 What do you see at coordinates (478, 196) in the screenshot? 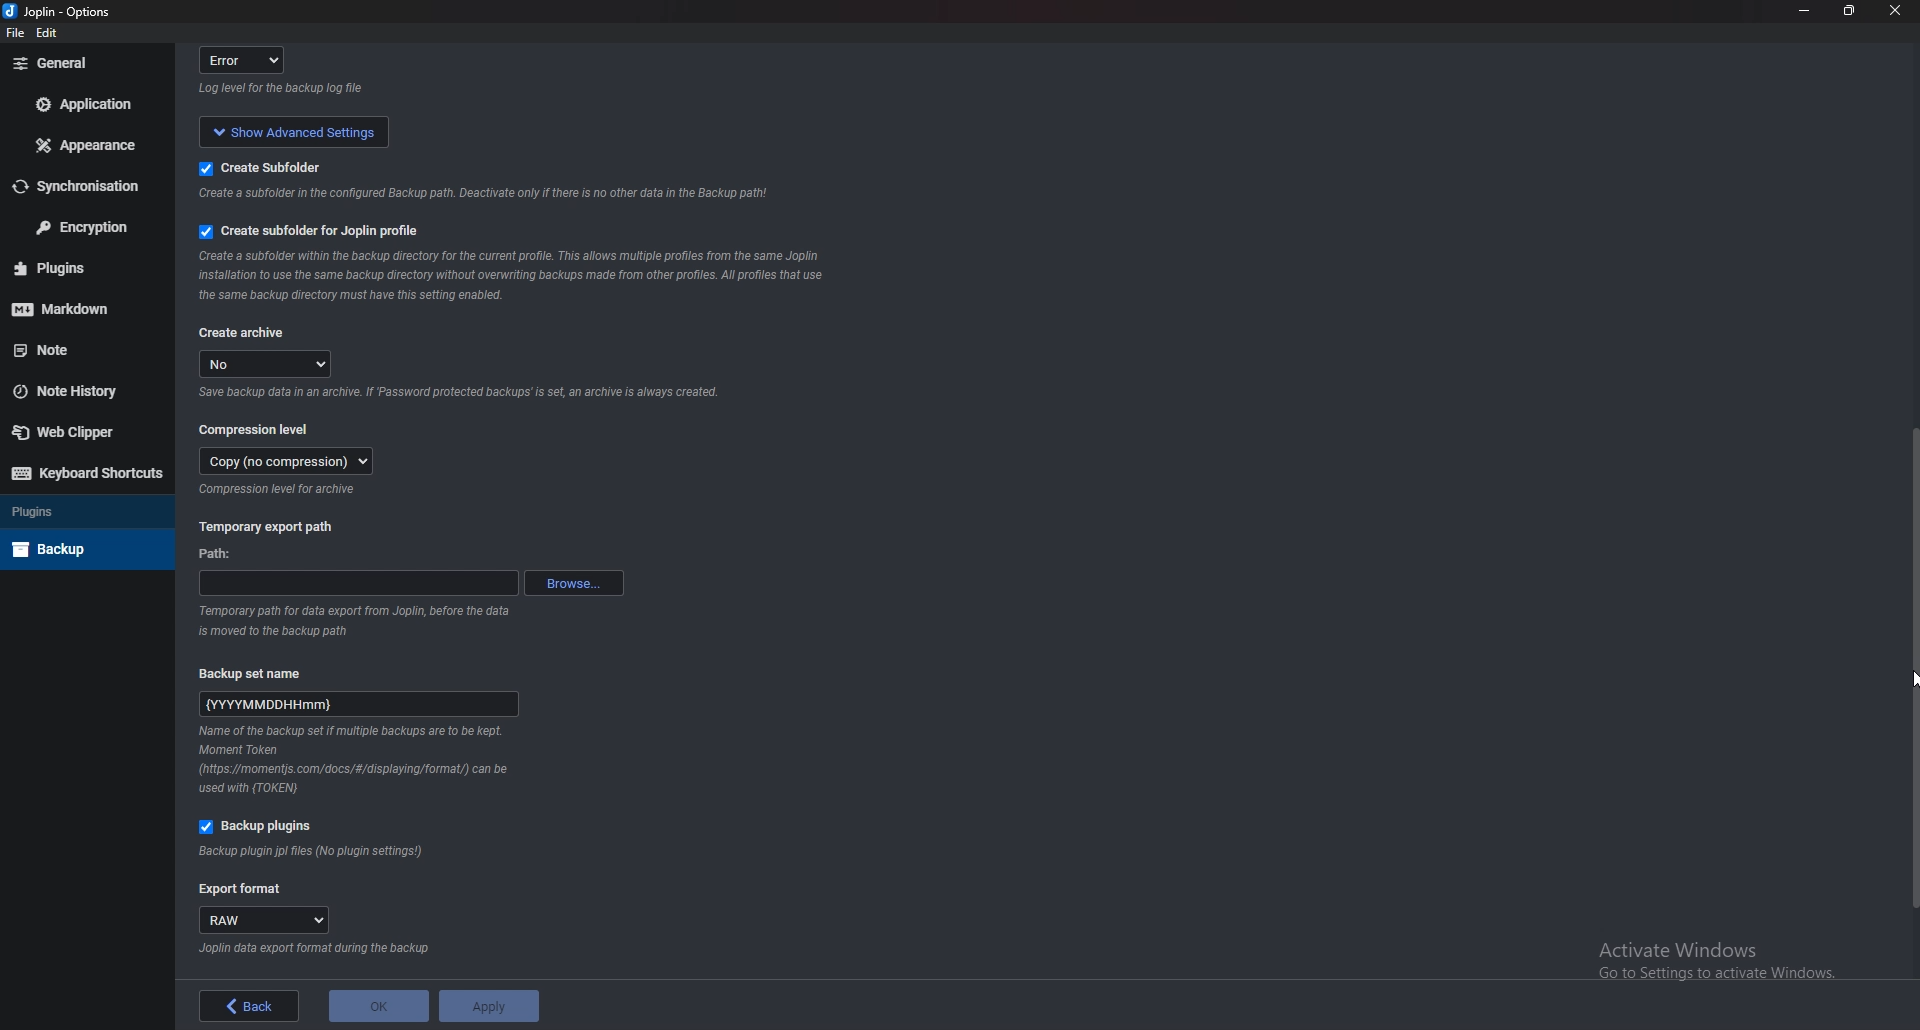
I see `info` at bounding box center [478, 196].